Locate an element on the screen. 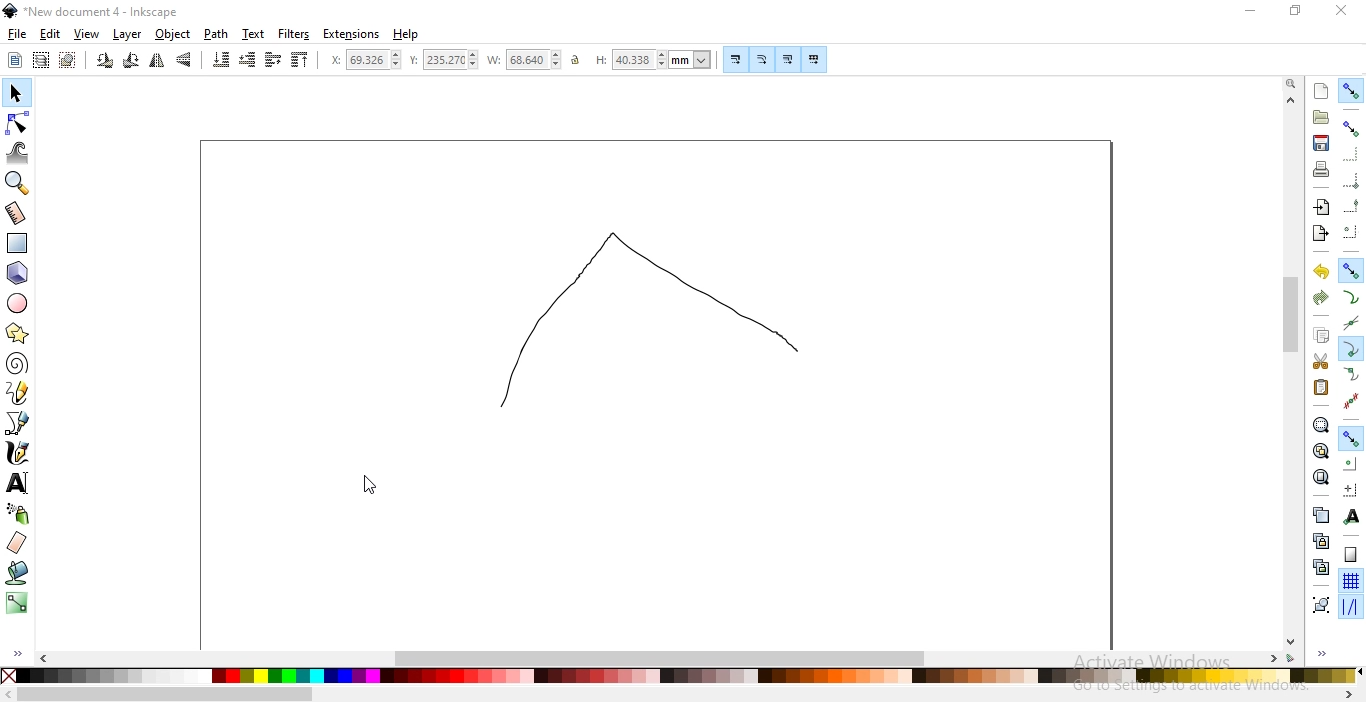 The height and width of the screenshot is (702, 1366). scrollbar is located at coordinates (663, 656).